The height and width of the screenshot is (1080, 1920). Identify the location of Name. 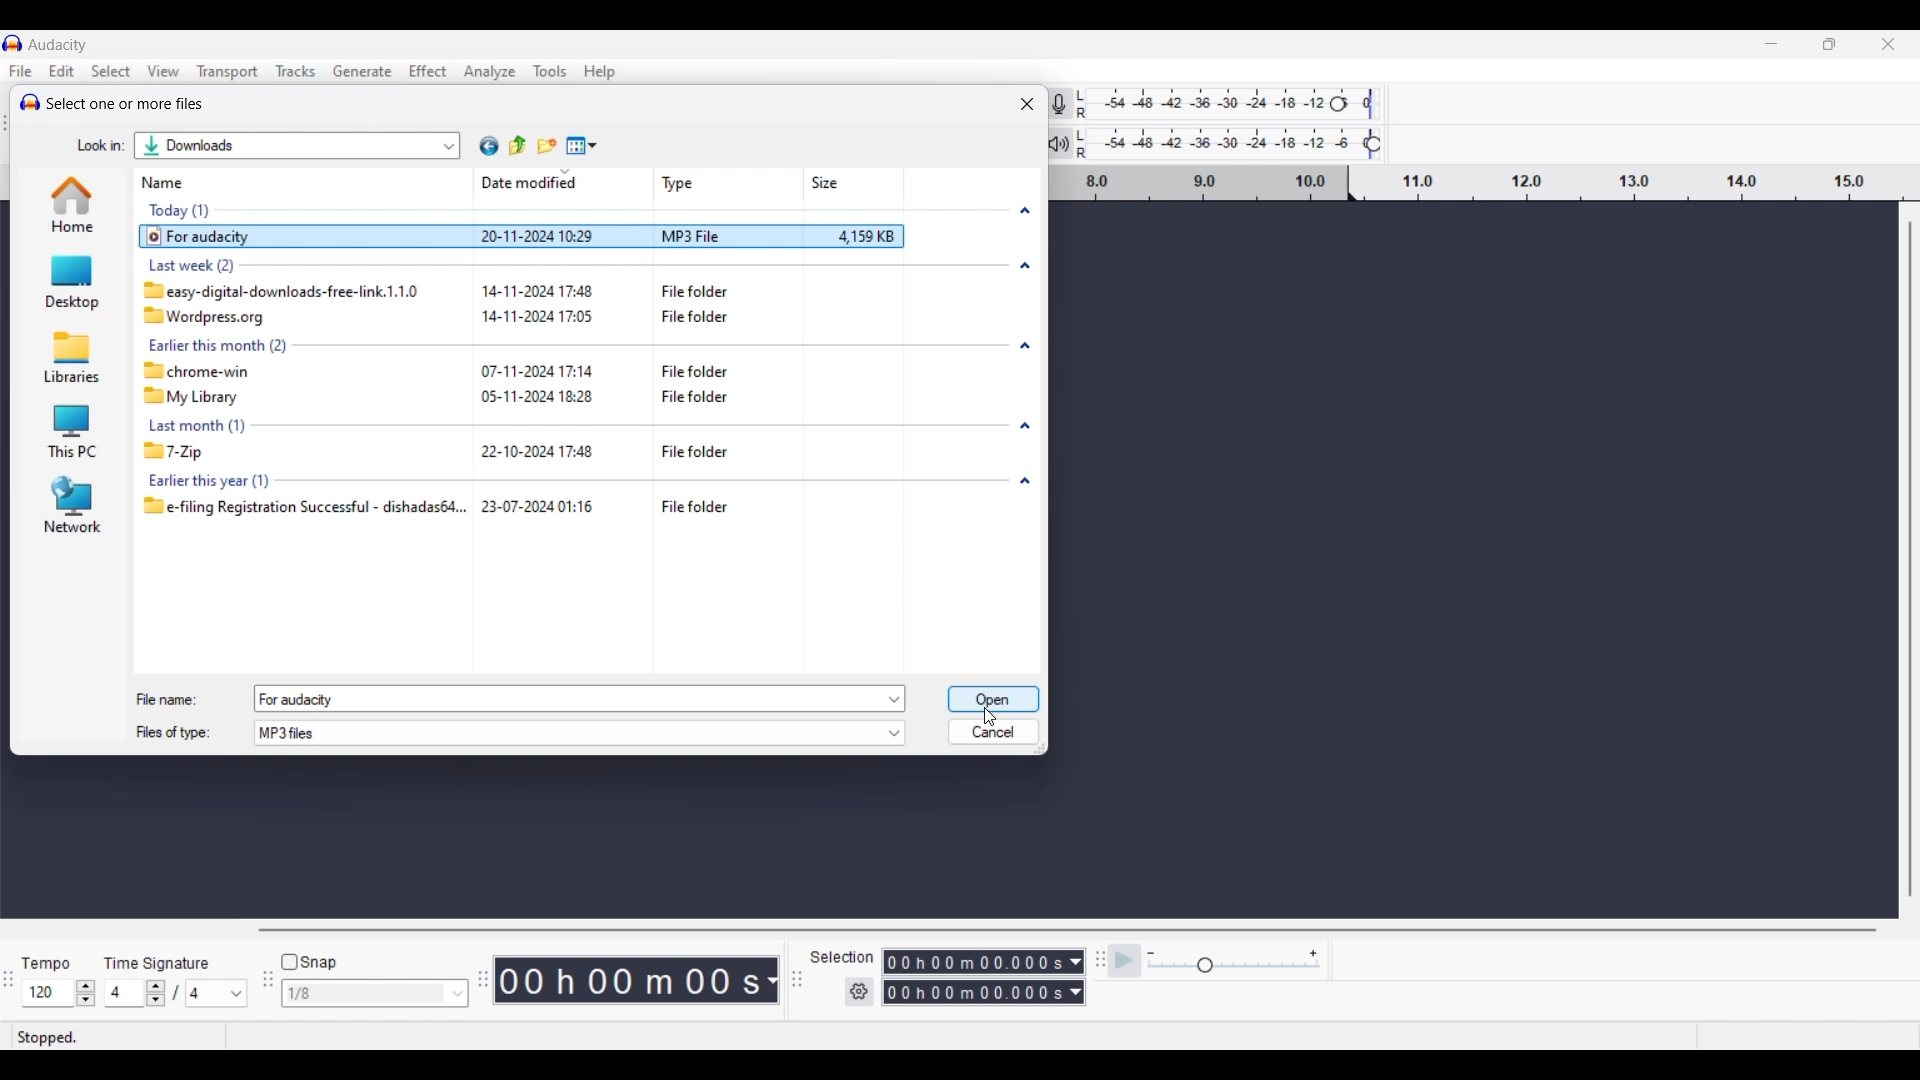
(170, 184).